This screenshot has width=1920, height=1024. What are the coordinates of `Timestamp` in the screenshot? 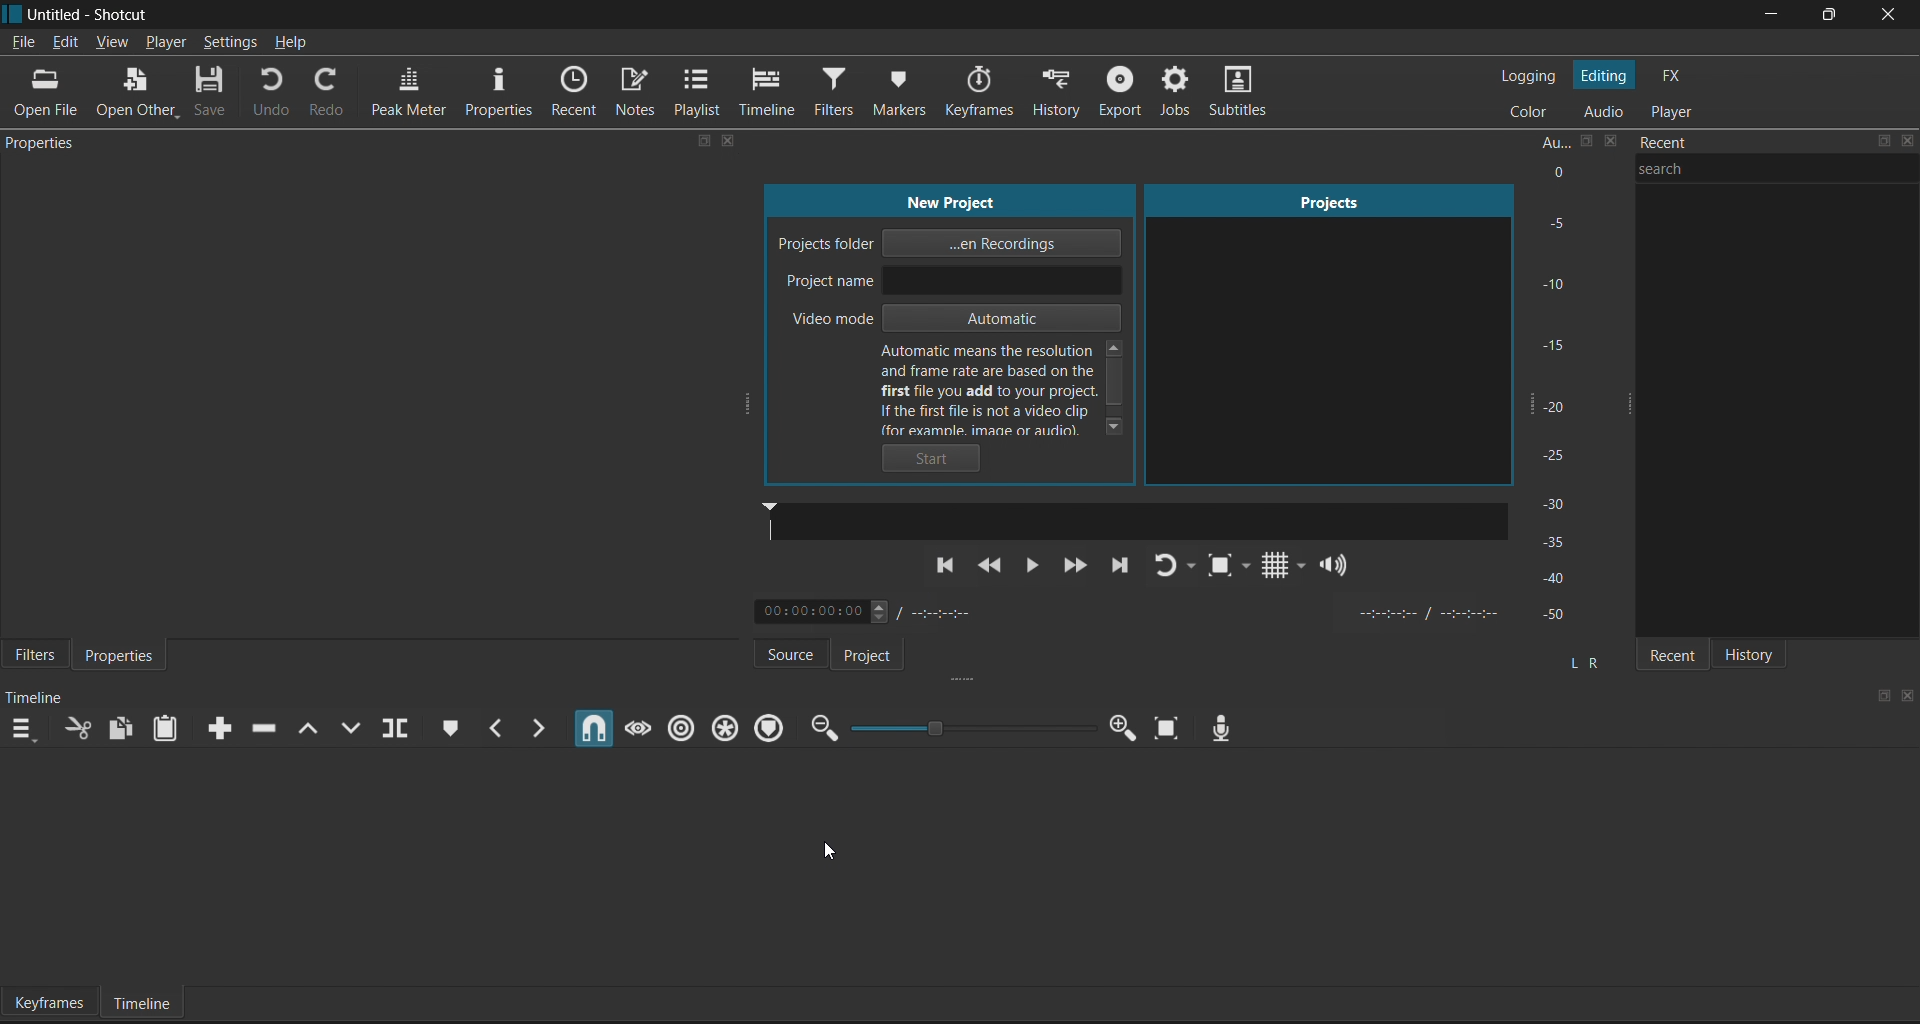 It's located at (877, 613).